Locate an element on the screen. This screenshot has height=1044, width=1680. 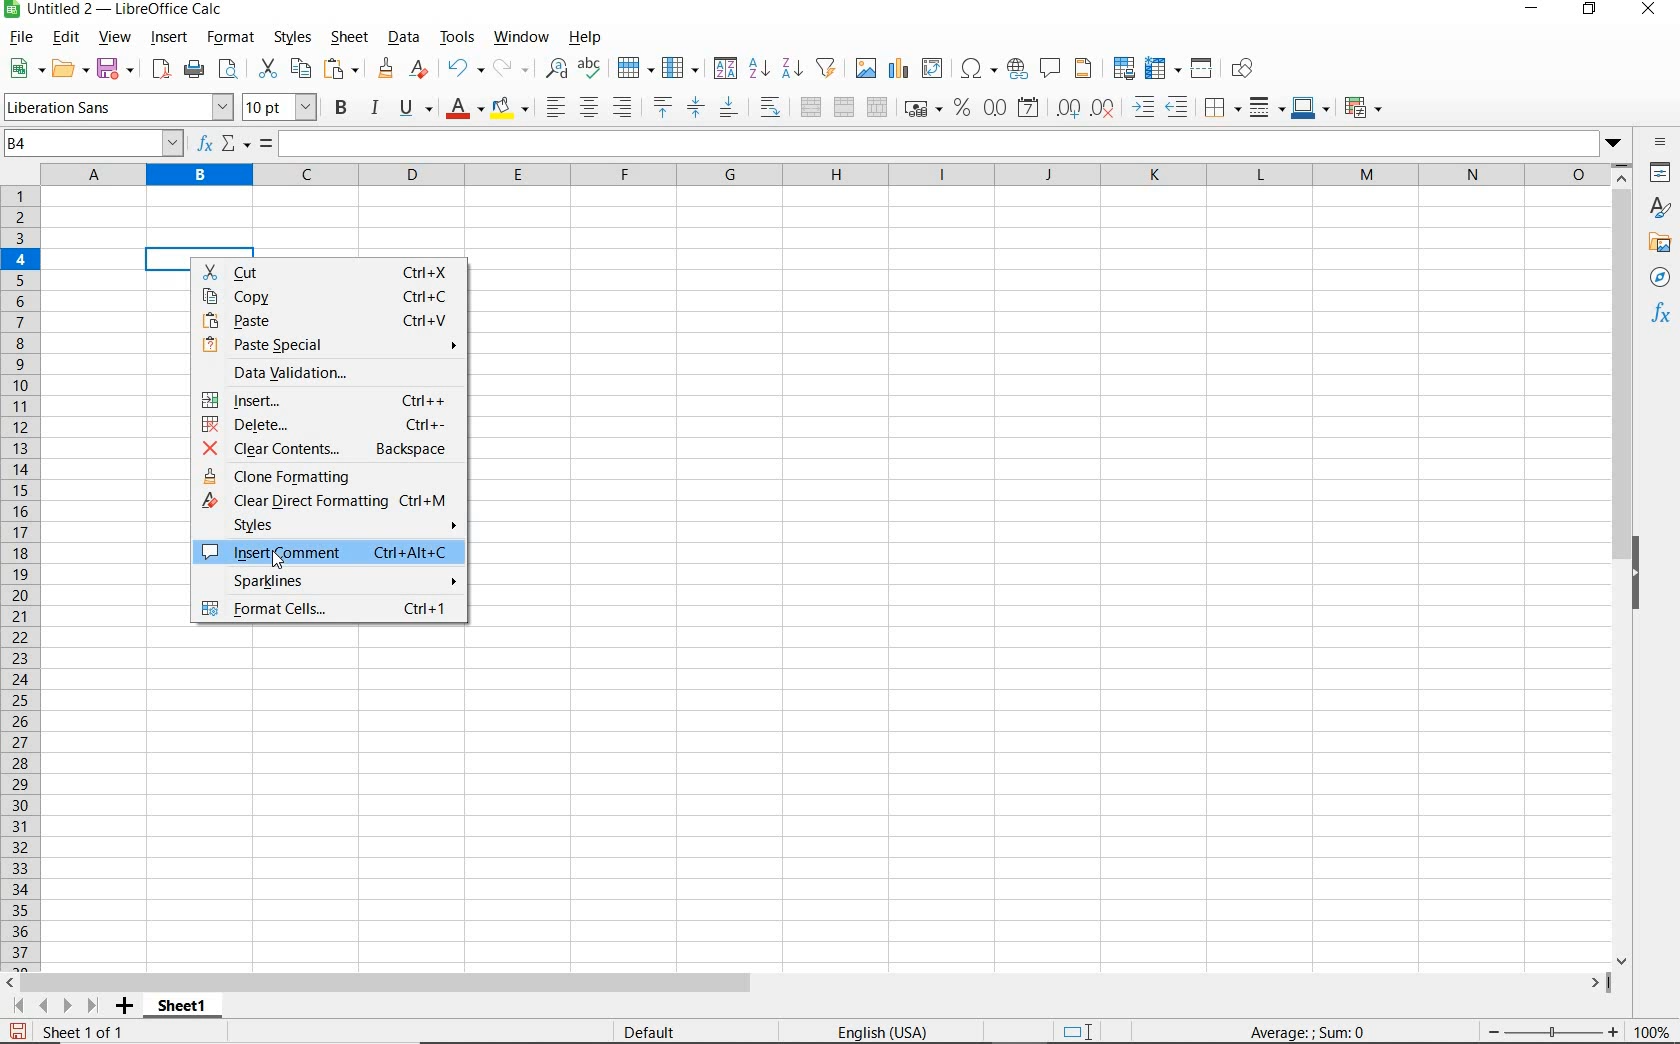
row is located at coordinates (635, 67).